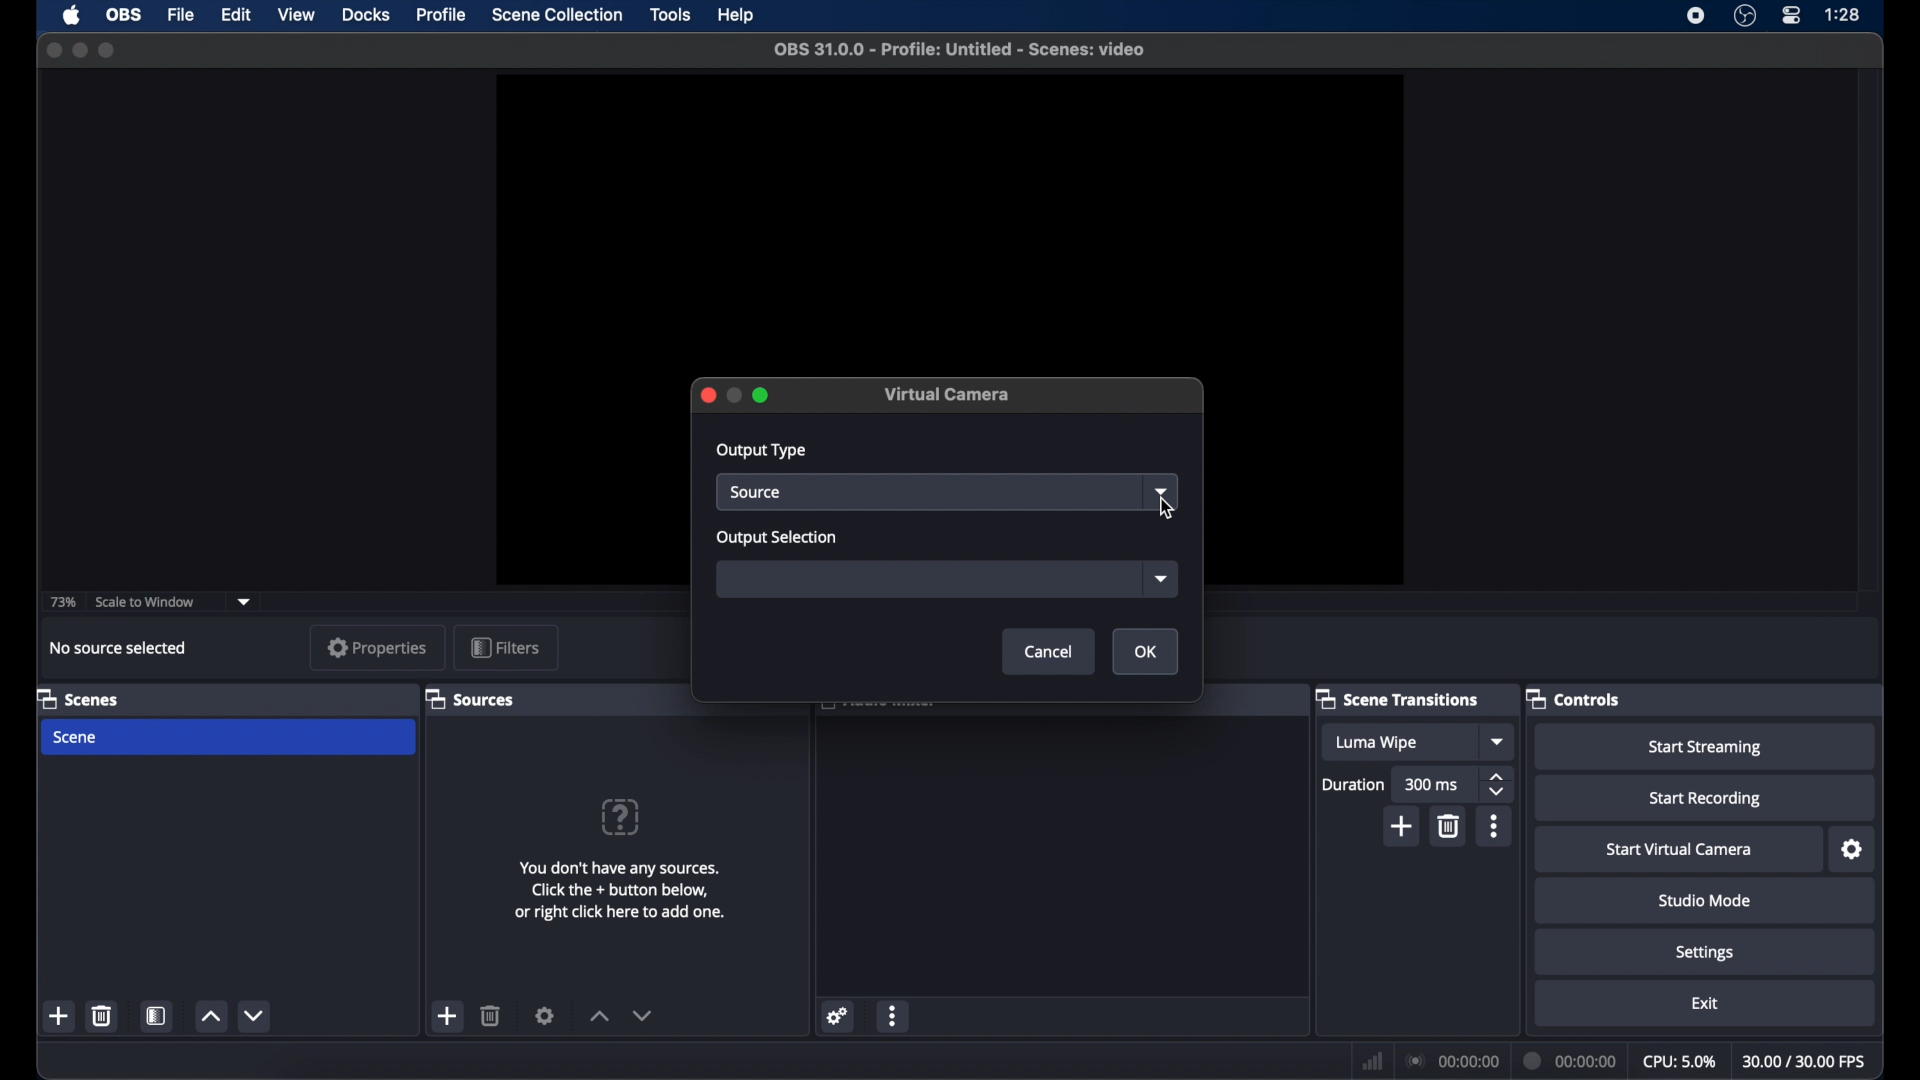 This screenshot has width=1920, height=1080. What do you see at coordinates (158, 1016) in the screenshot?
I see `scene filters` at bounding box center [158, 1016].